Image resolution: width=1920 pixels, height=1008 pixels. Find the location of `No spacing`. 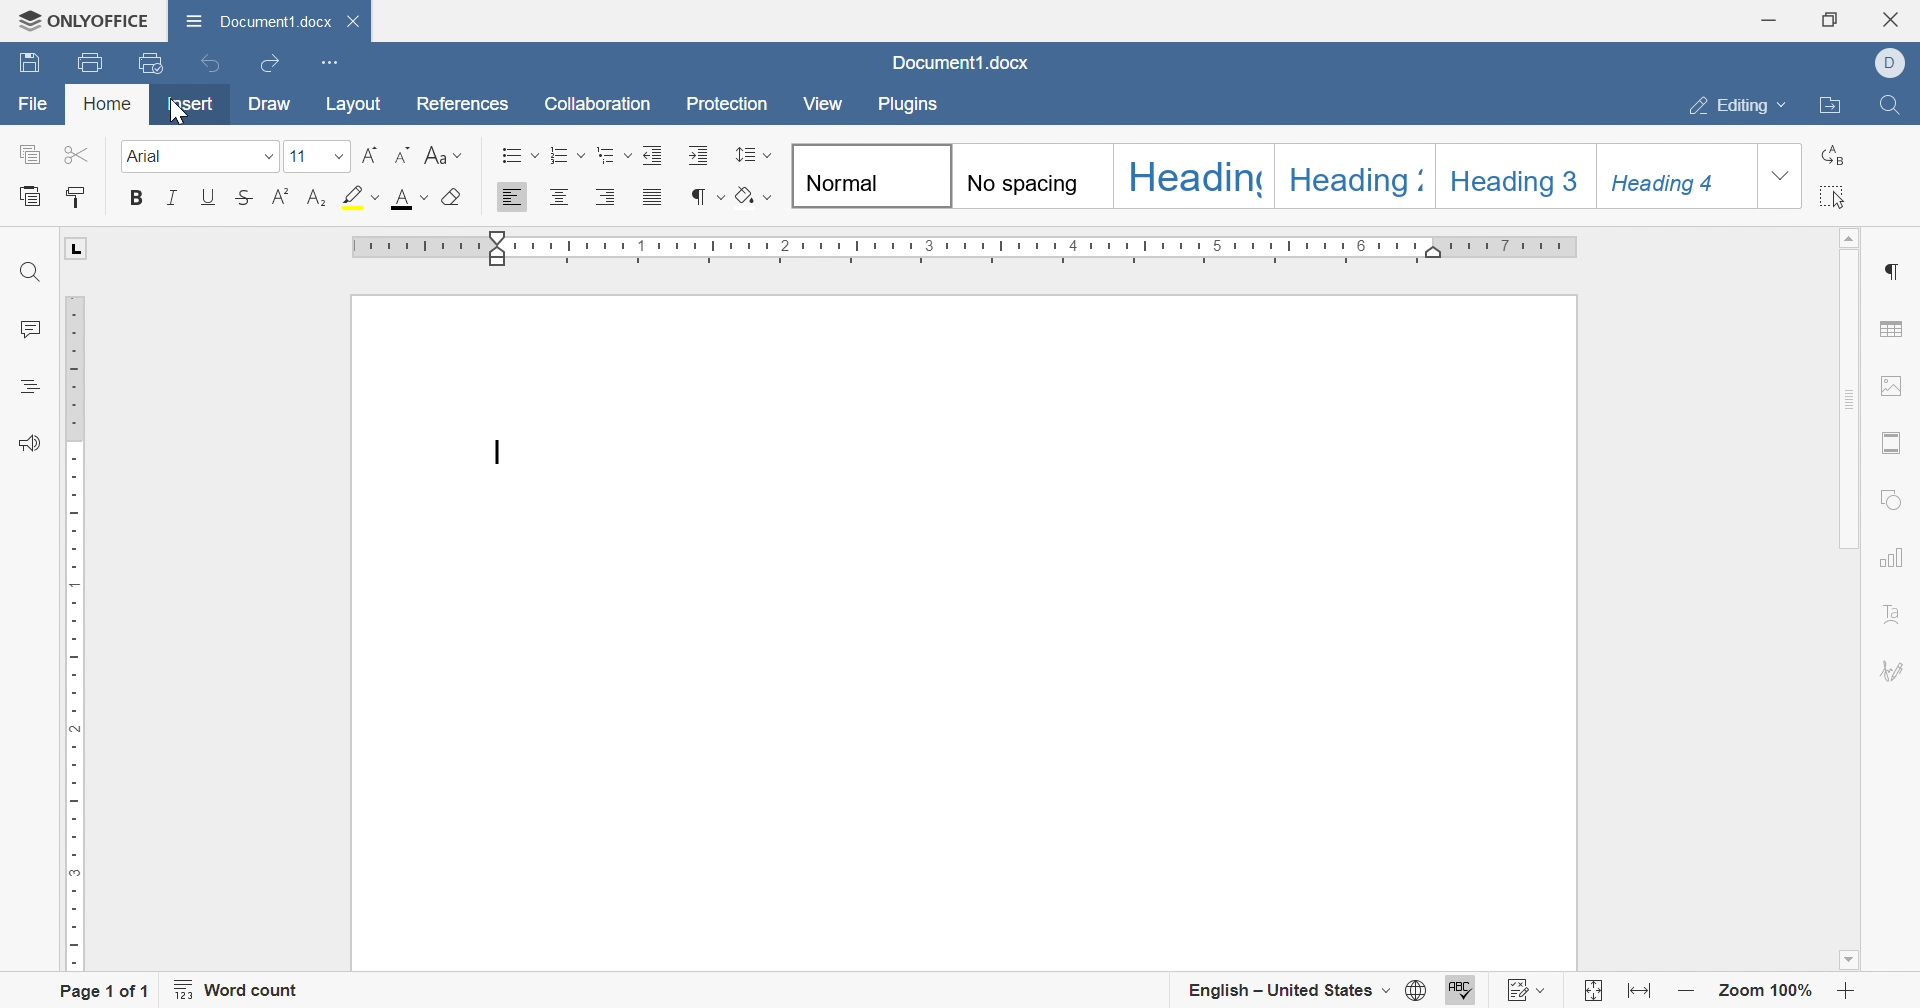

No spacing is located at coordinates (1025, 184).